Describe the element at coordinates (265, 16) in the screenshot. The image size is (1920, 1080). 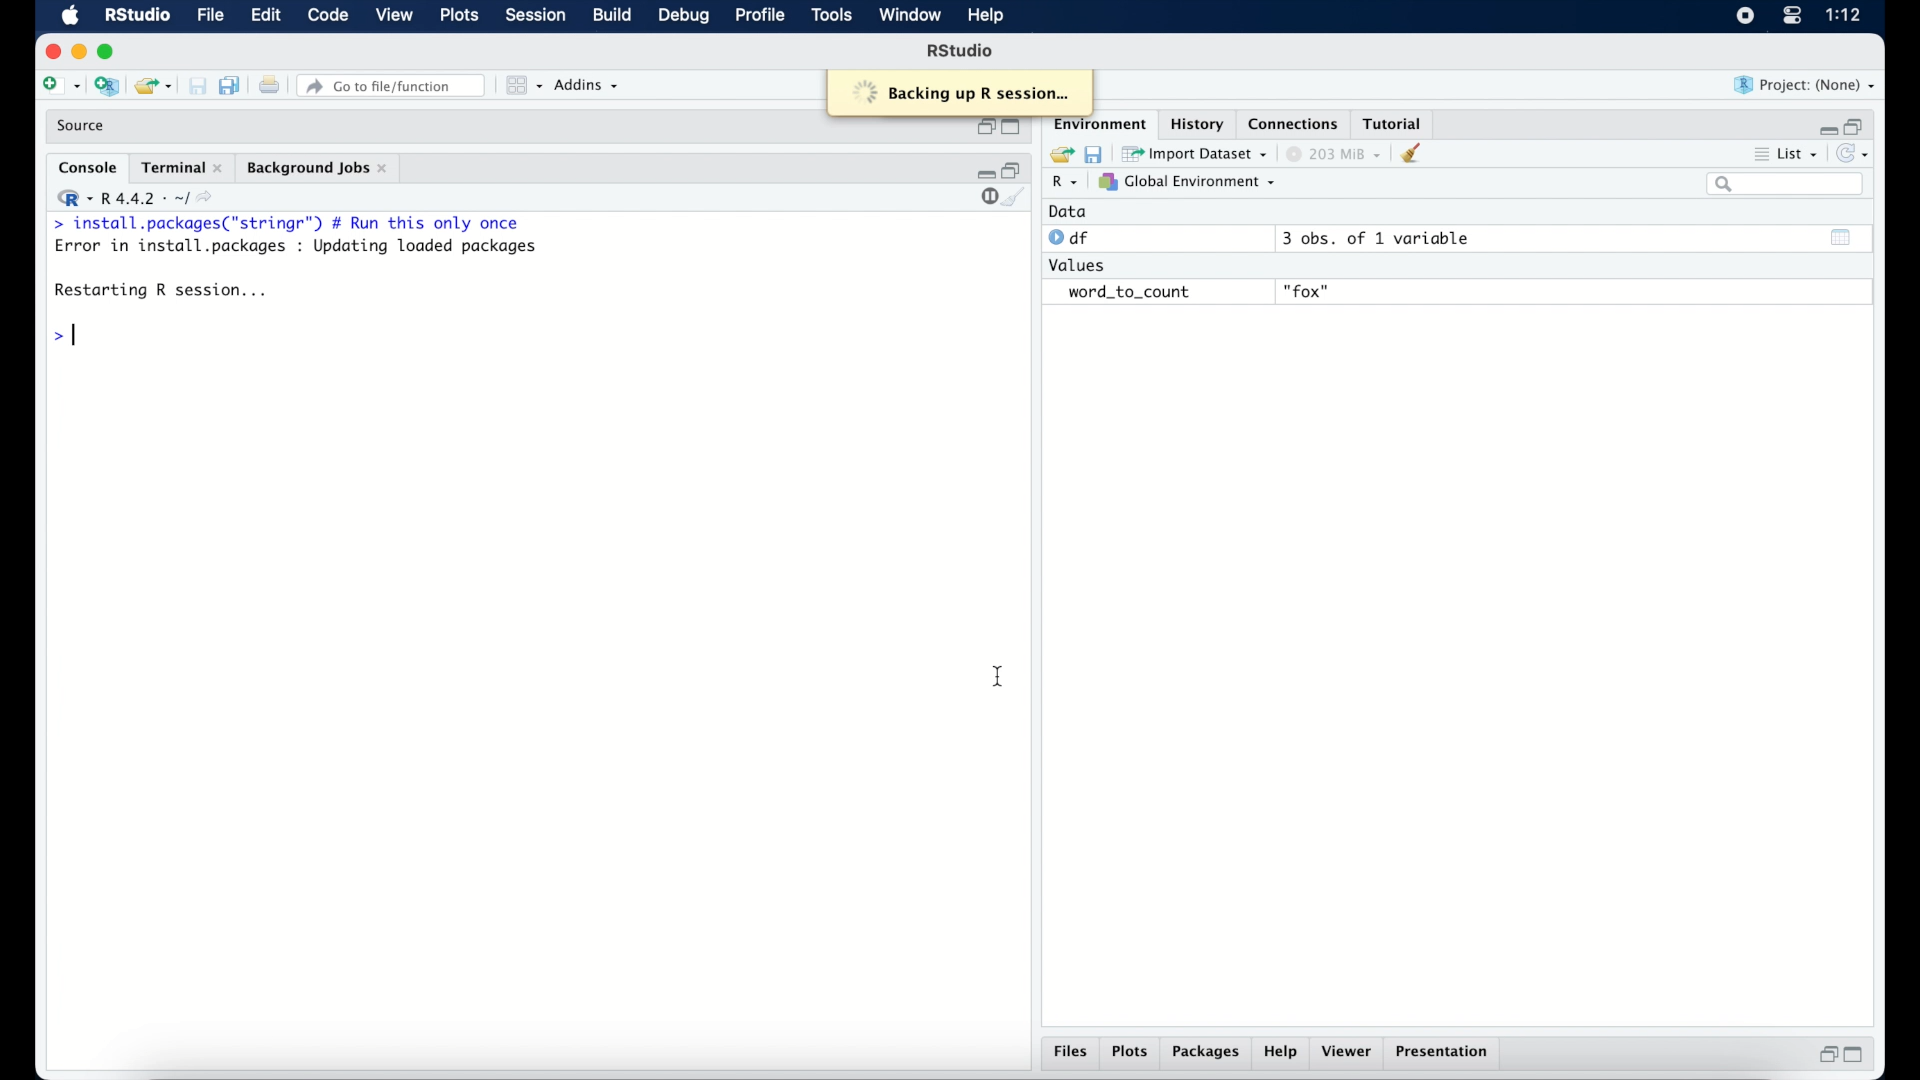
I see `edit` at that location.